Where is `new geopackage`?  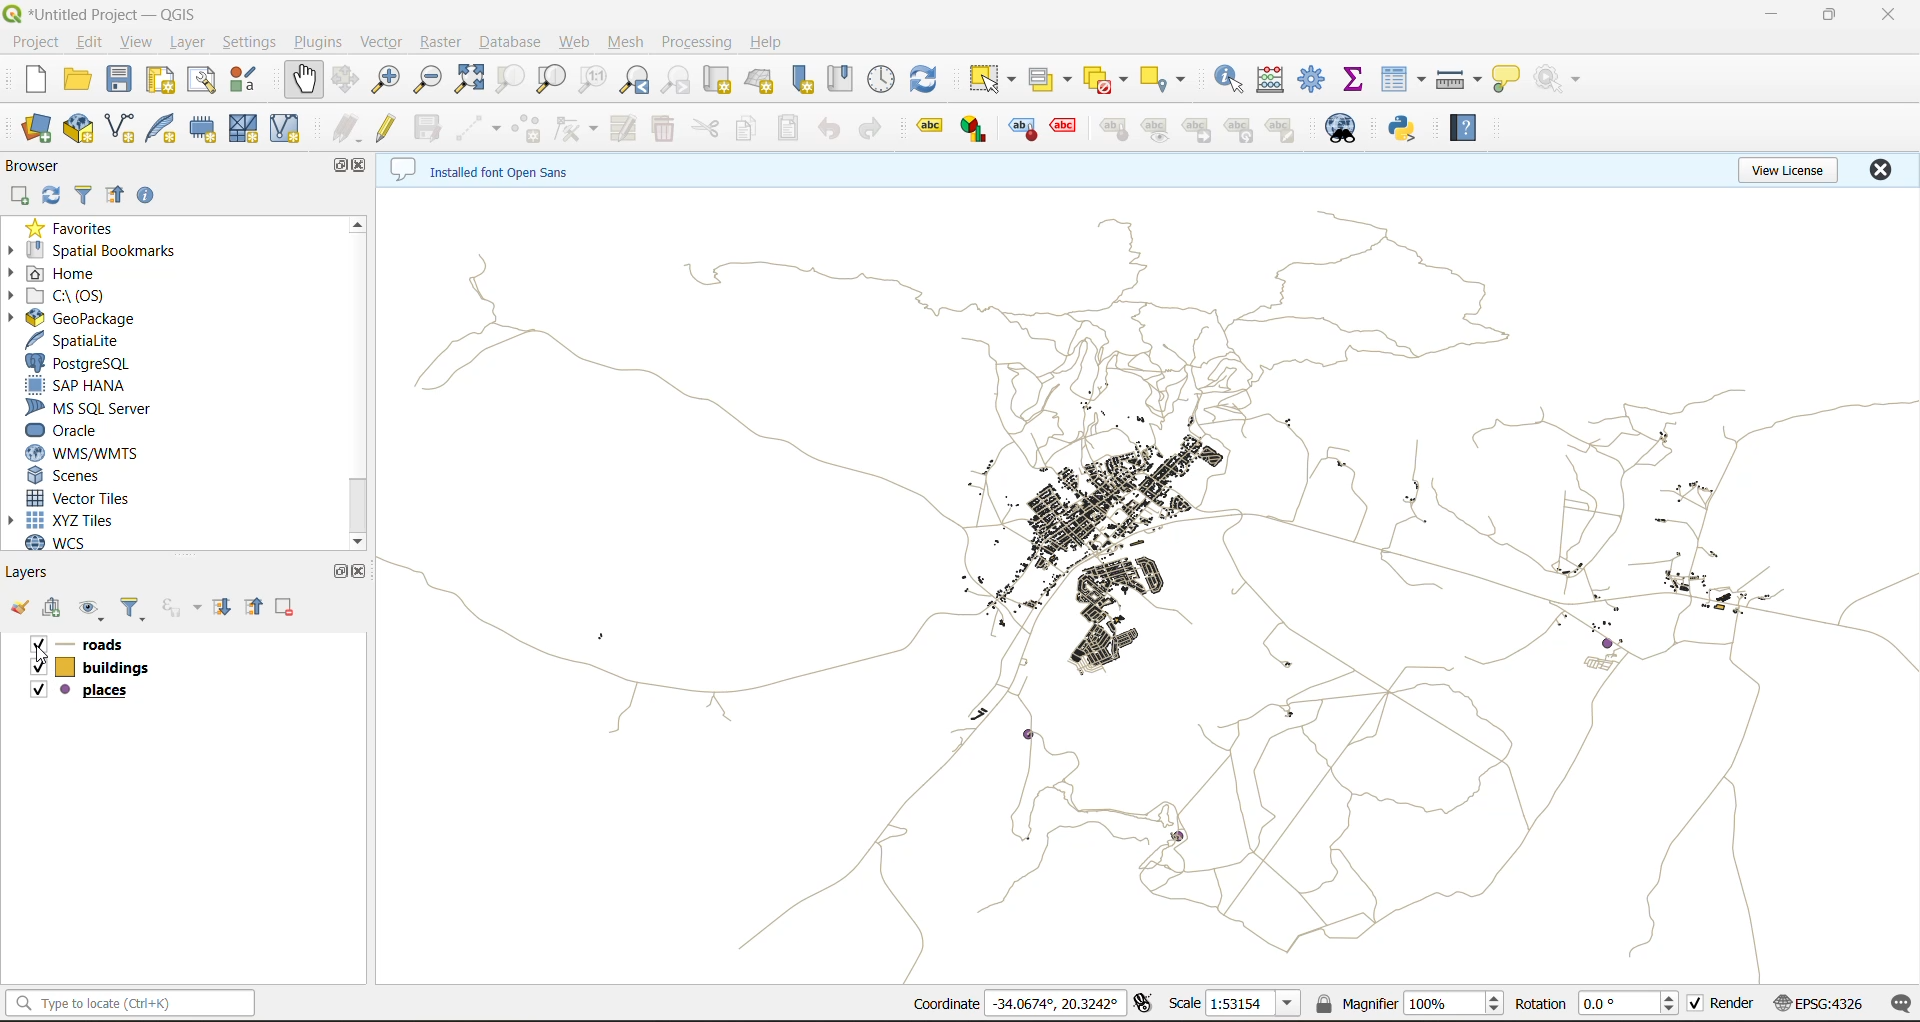
new geopackage is located at coordinates (78, 130).